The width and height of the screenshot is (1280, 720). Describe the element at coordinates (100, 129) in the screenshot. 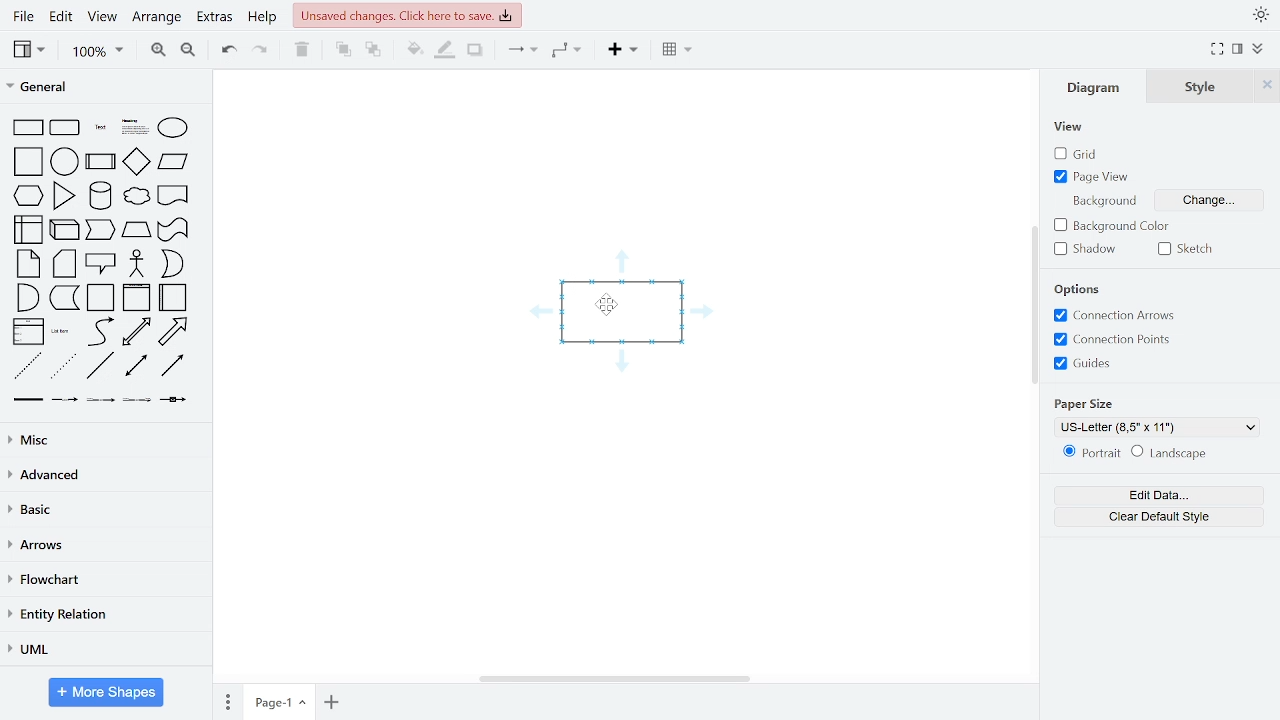

I see `text` at that location.